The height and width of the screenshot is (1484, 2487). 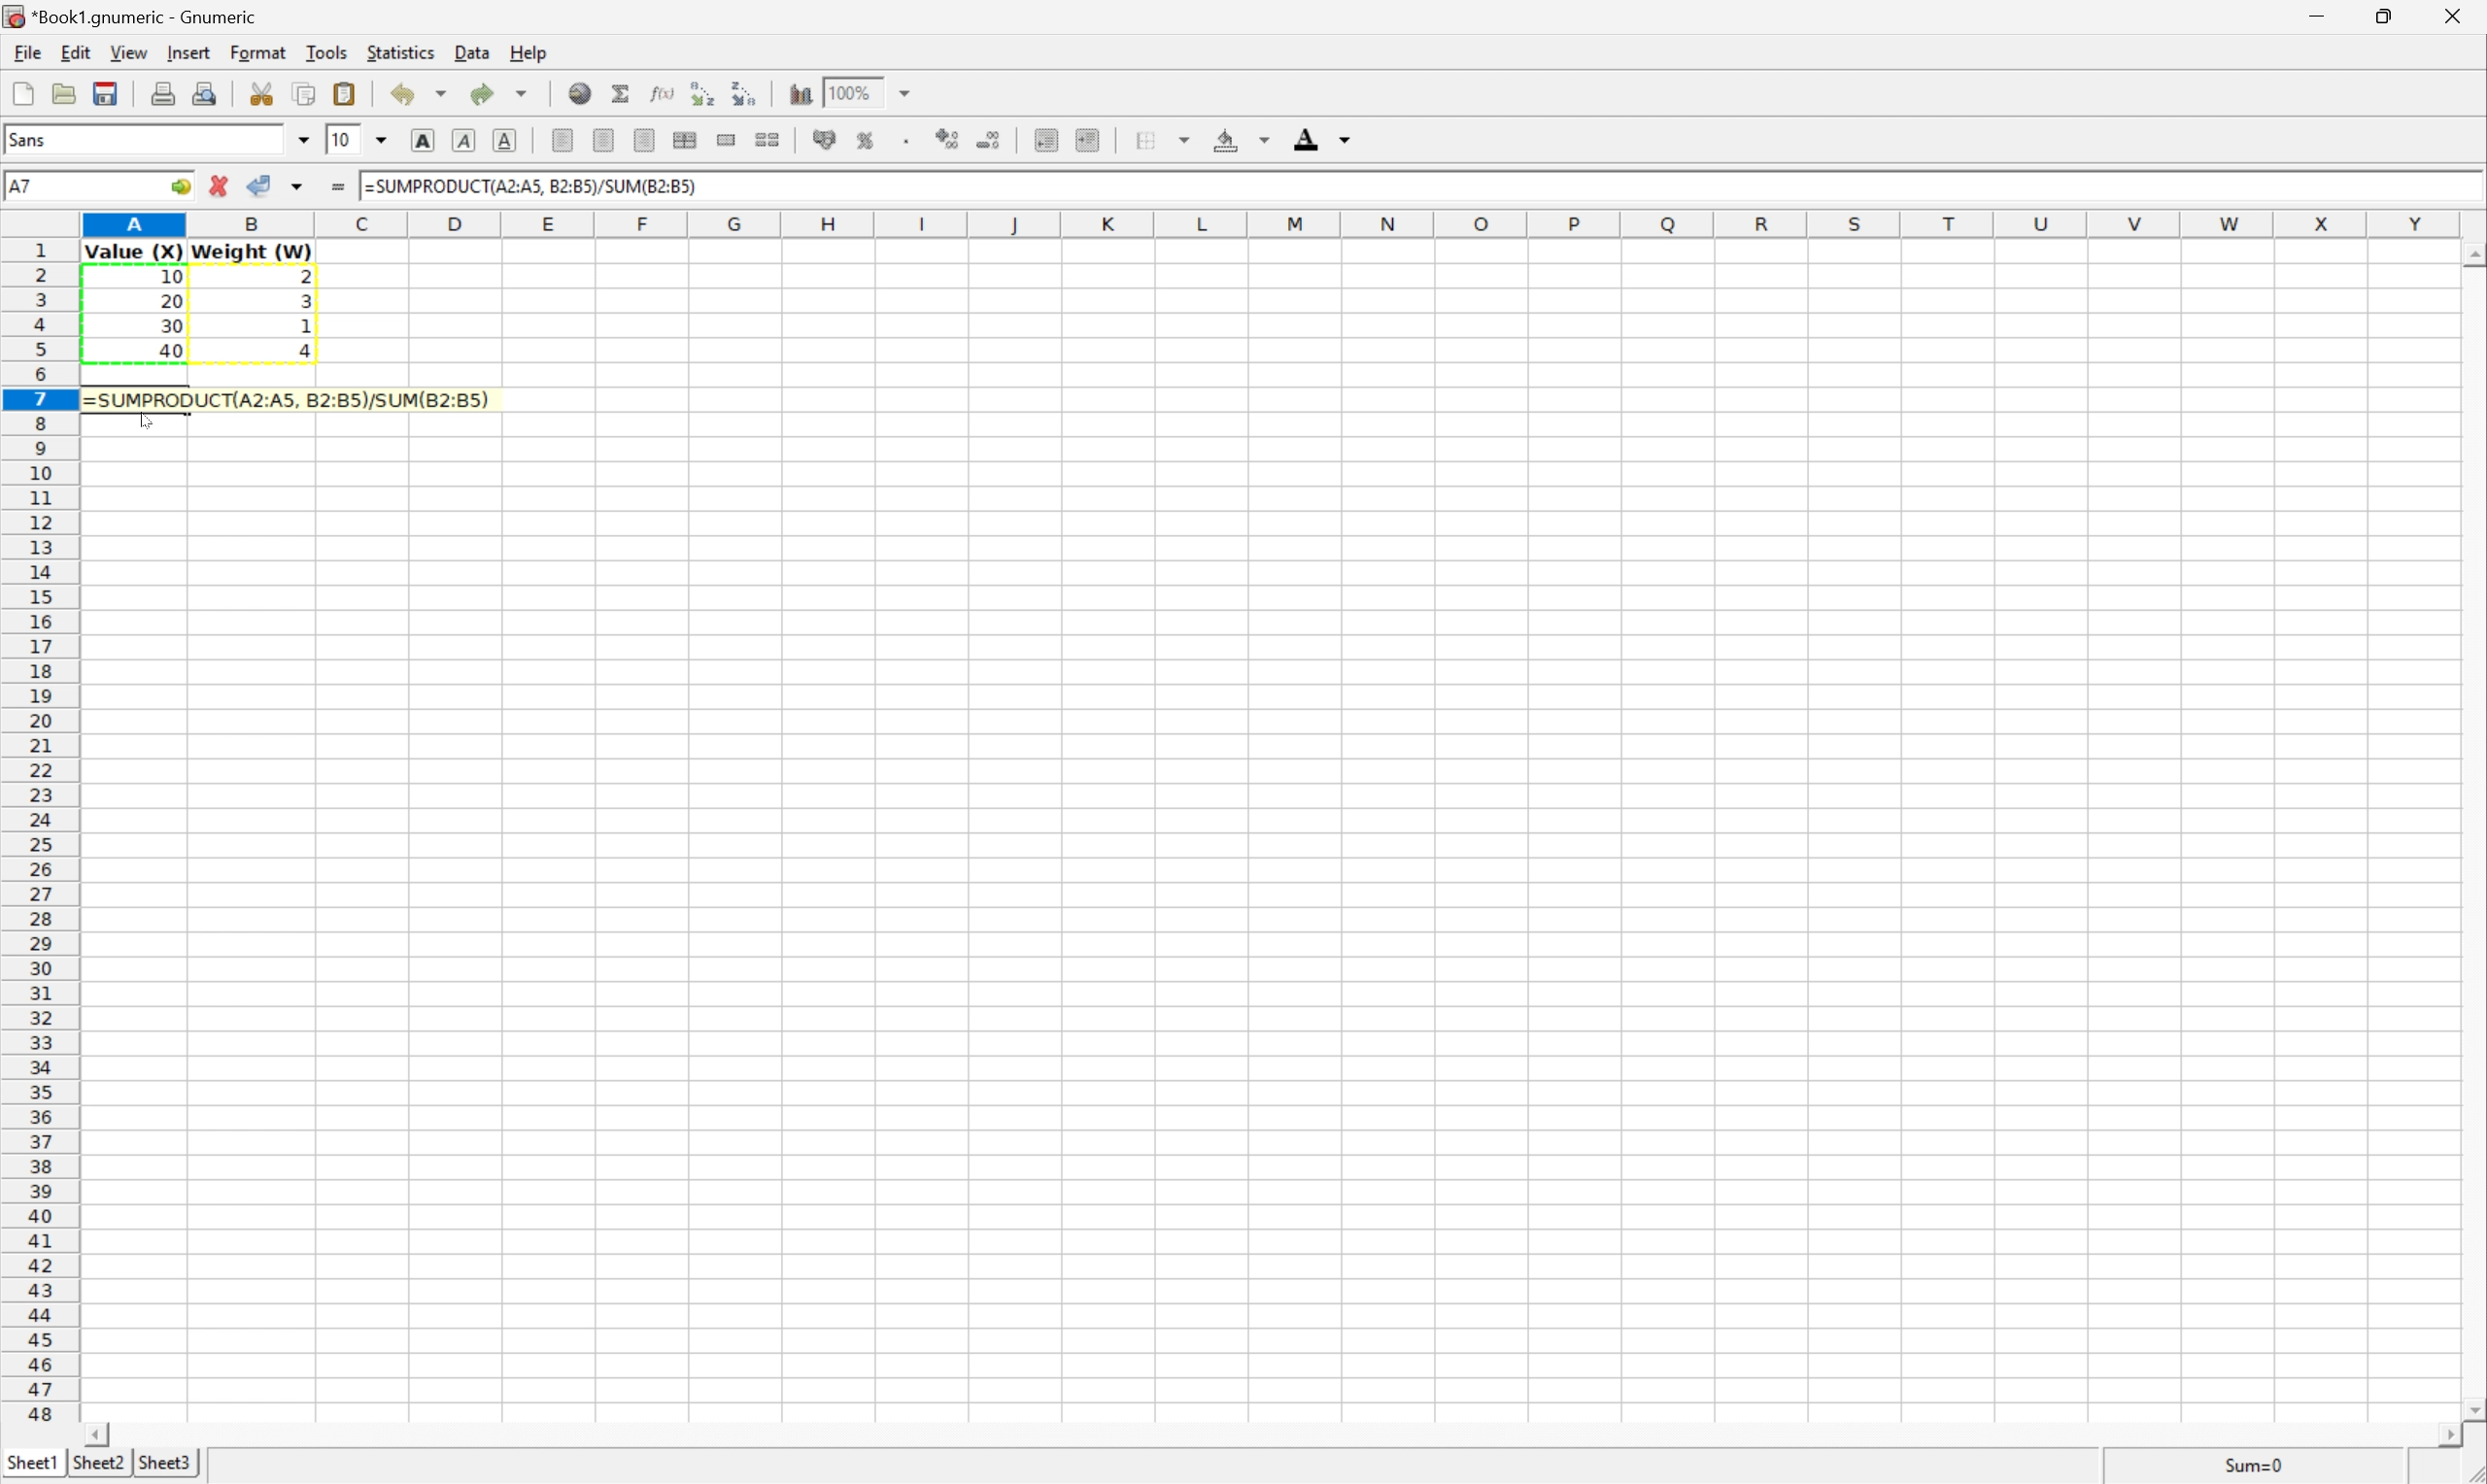 What do you see at coordinates (471, 53) in the screenshot?
I see `Data` at bounding box center [471, 53].